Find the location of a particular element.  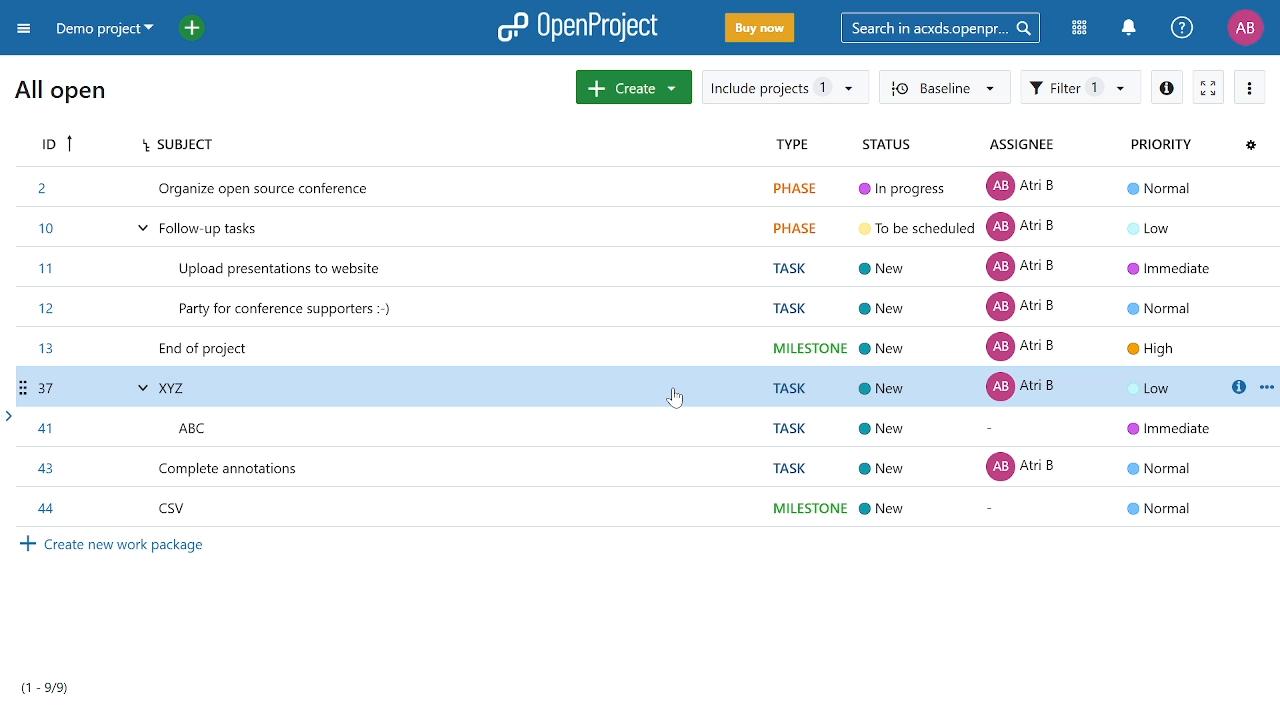

Modules is located at coordinates (1079, 28).